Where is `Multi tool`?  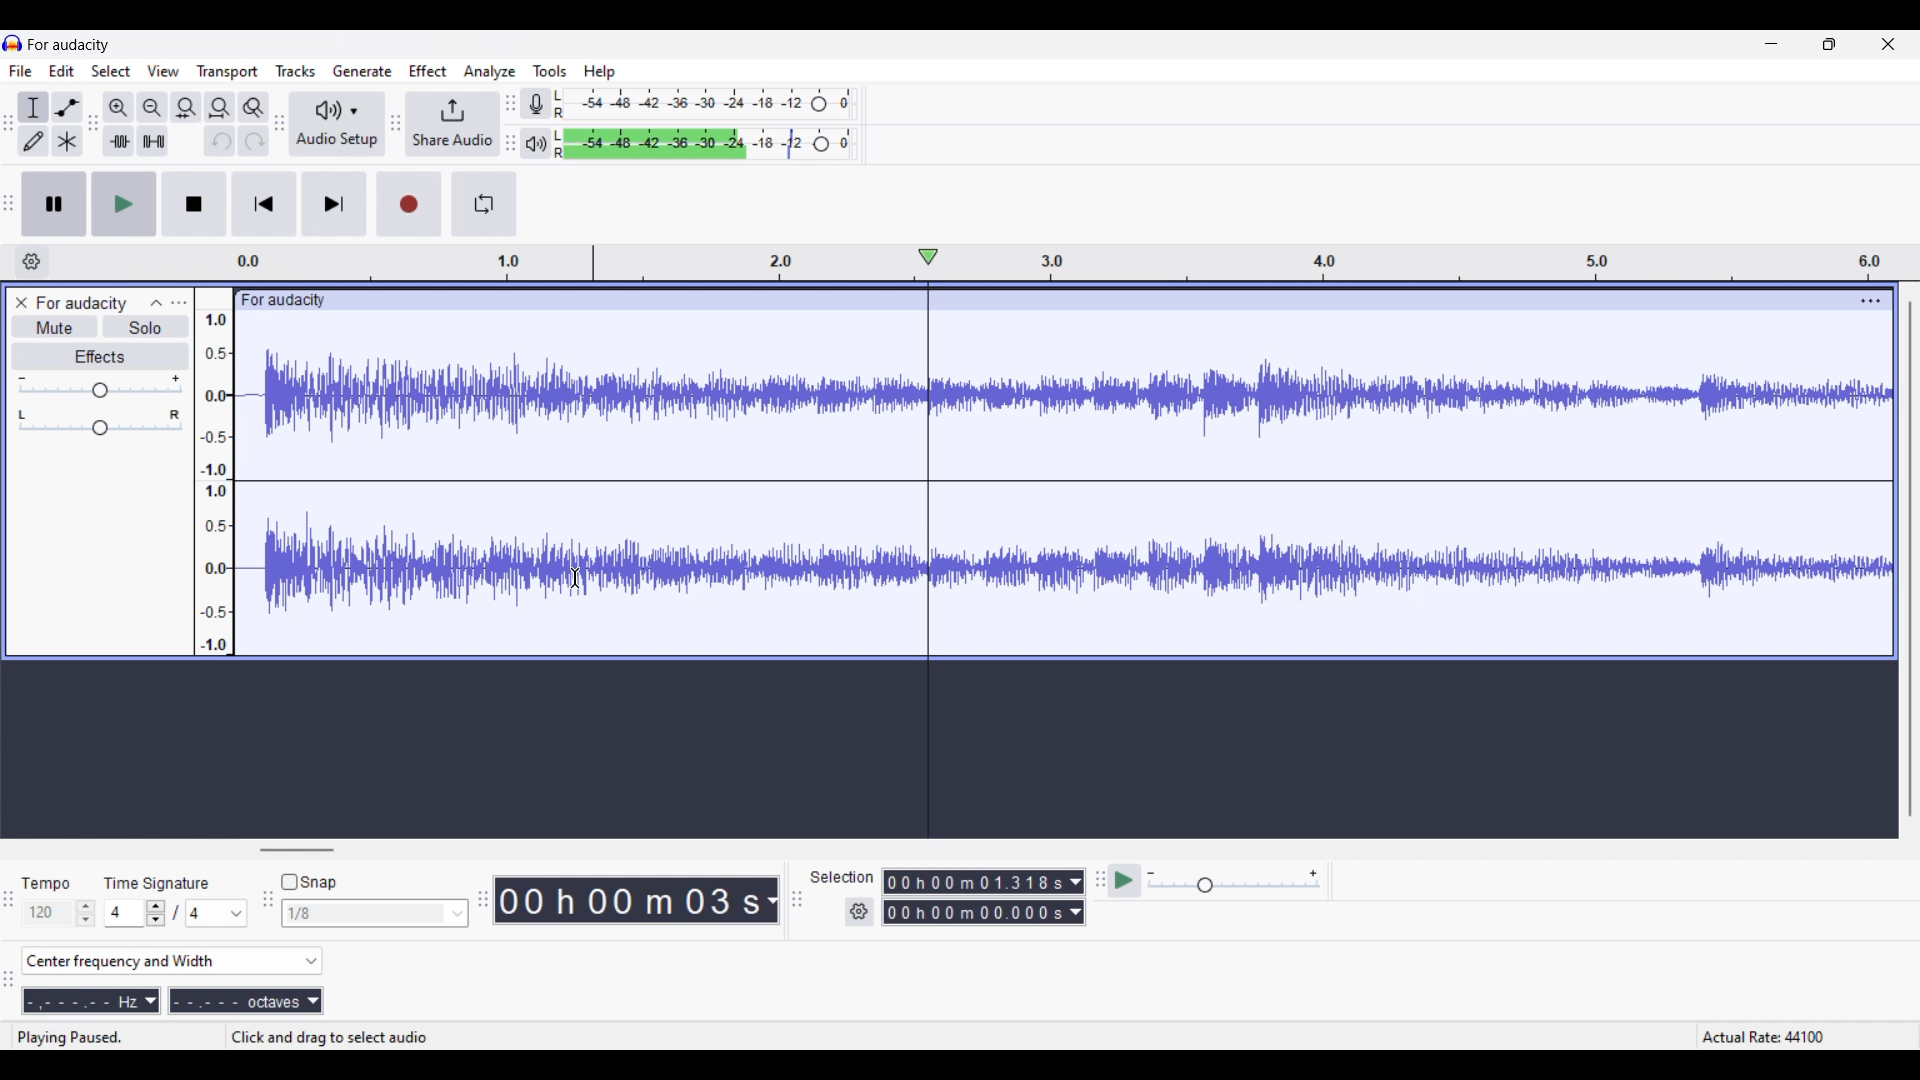
Multi tool is located at coordinates (67, 140).